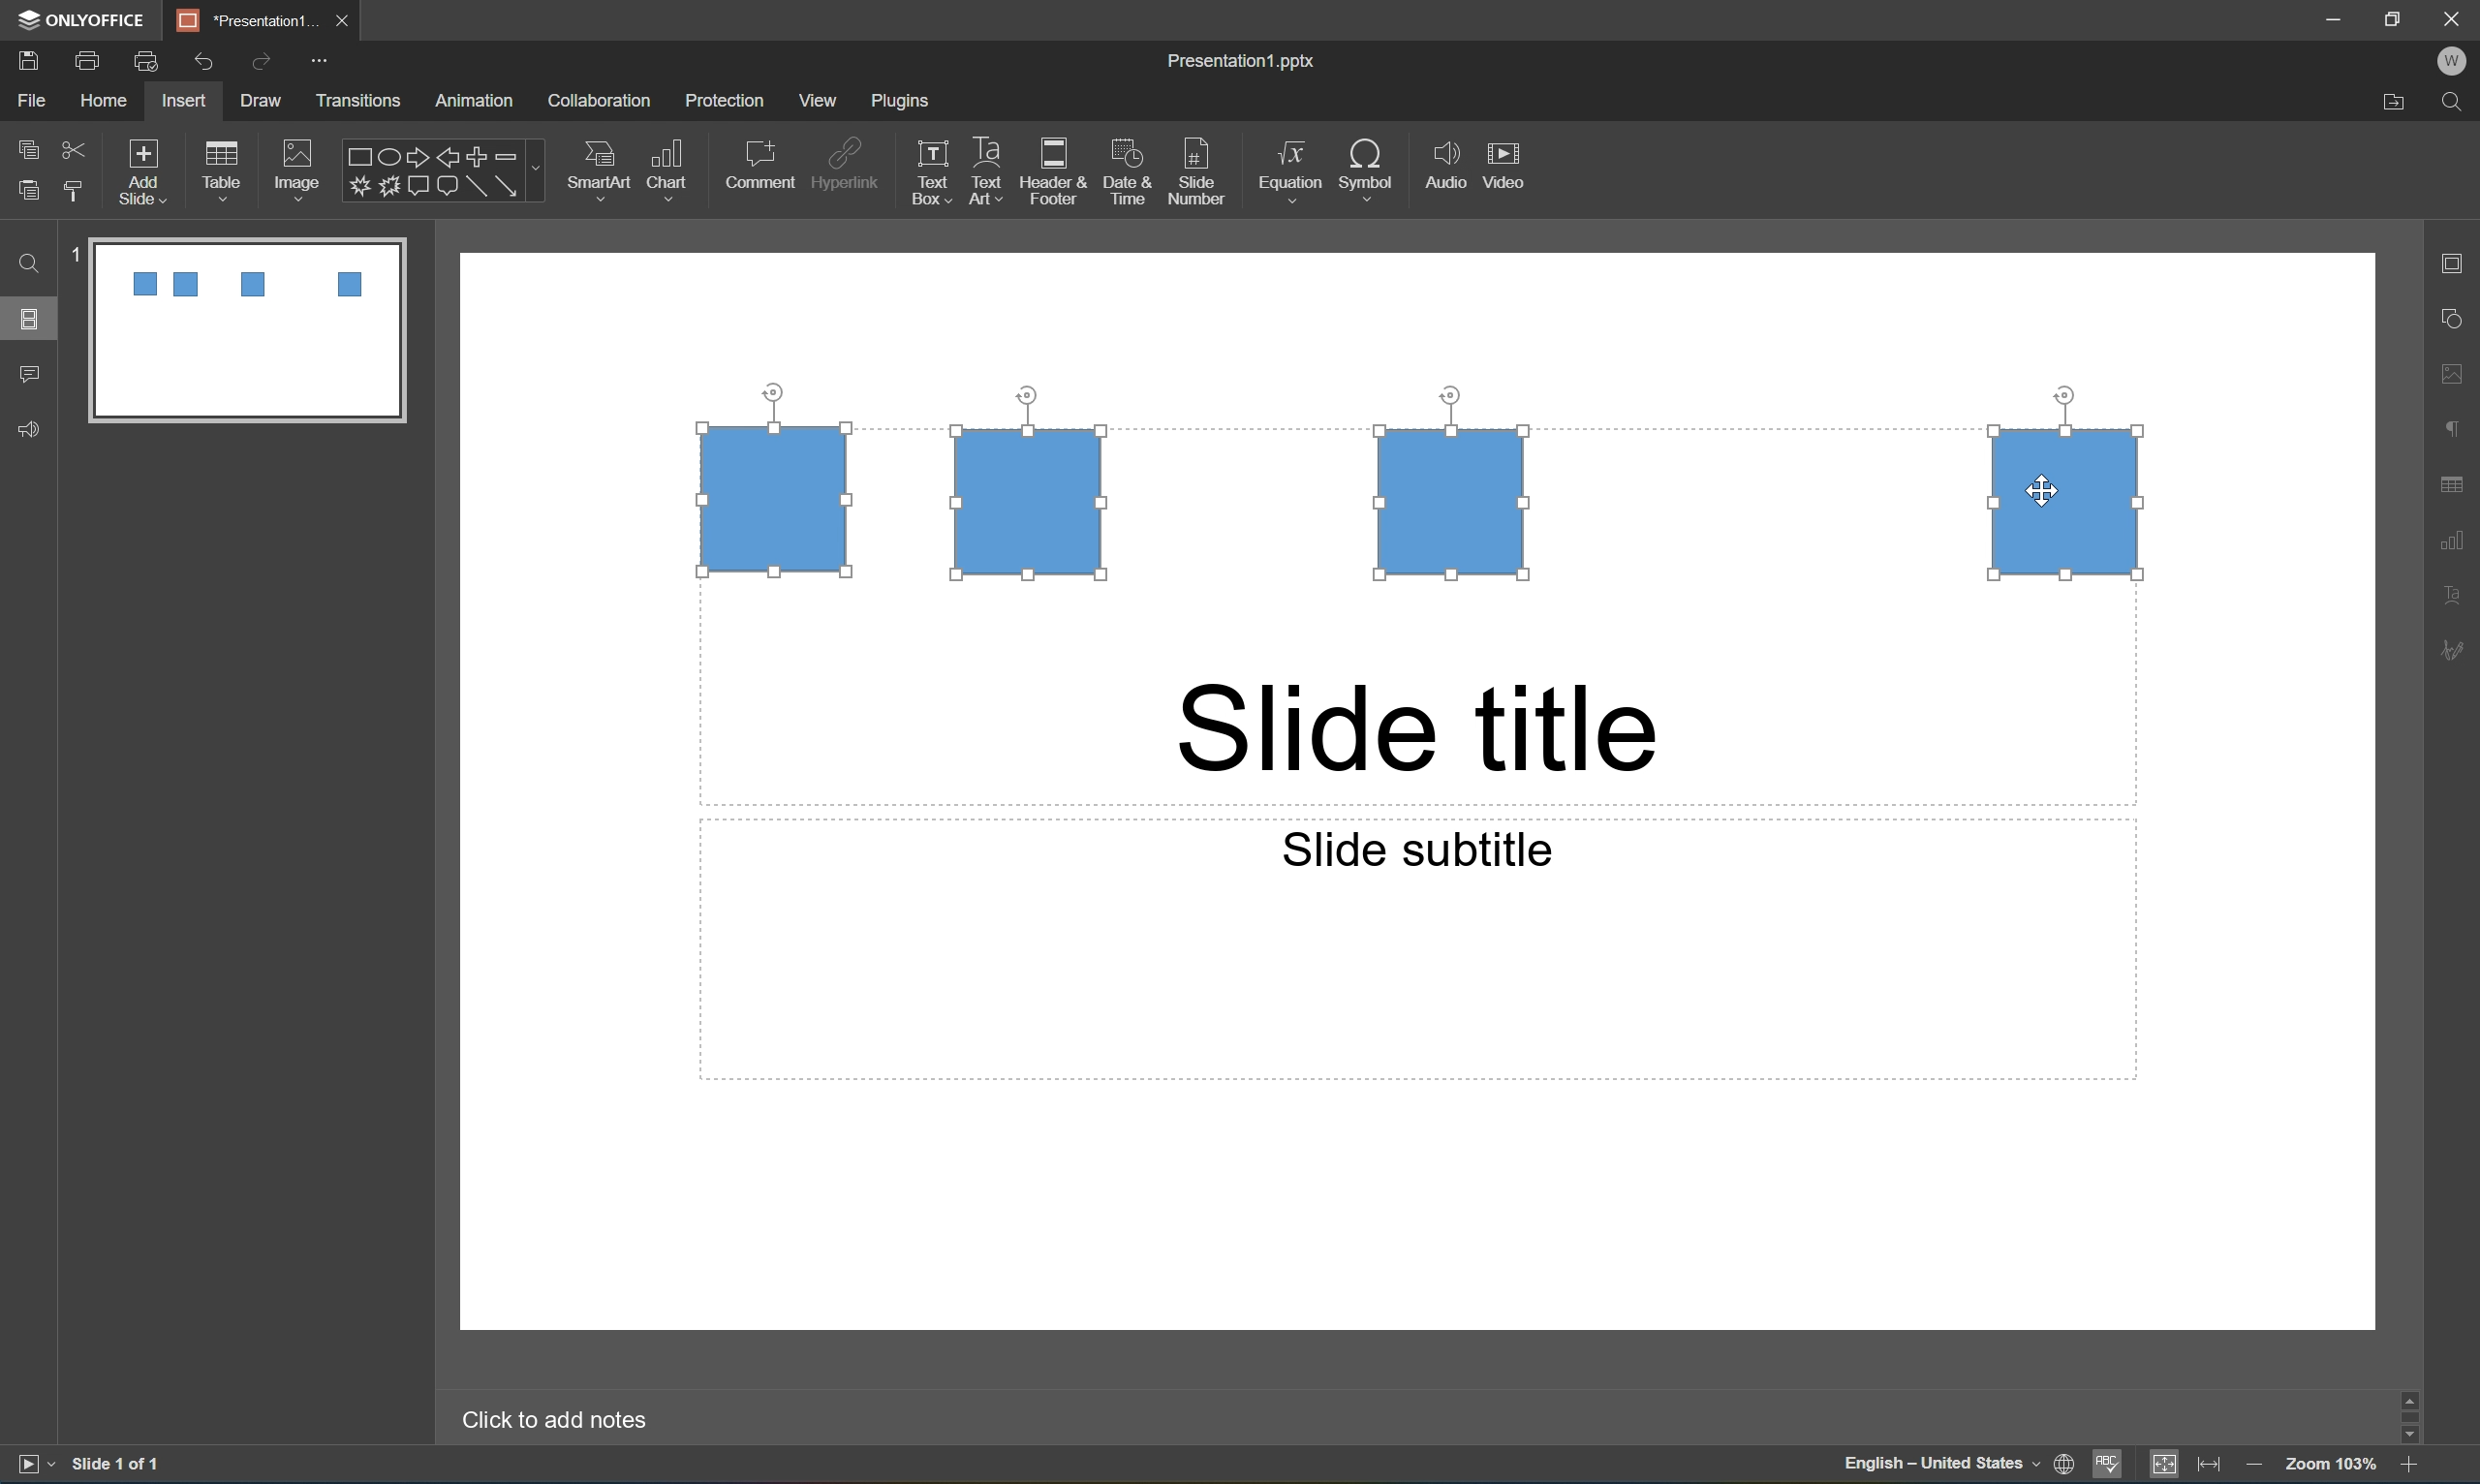 This screenshot has width=2480, height=1484. Describe the element at coordinates (673, 165) in the screenshot. I see `chart` at that location.